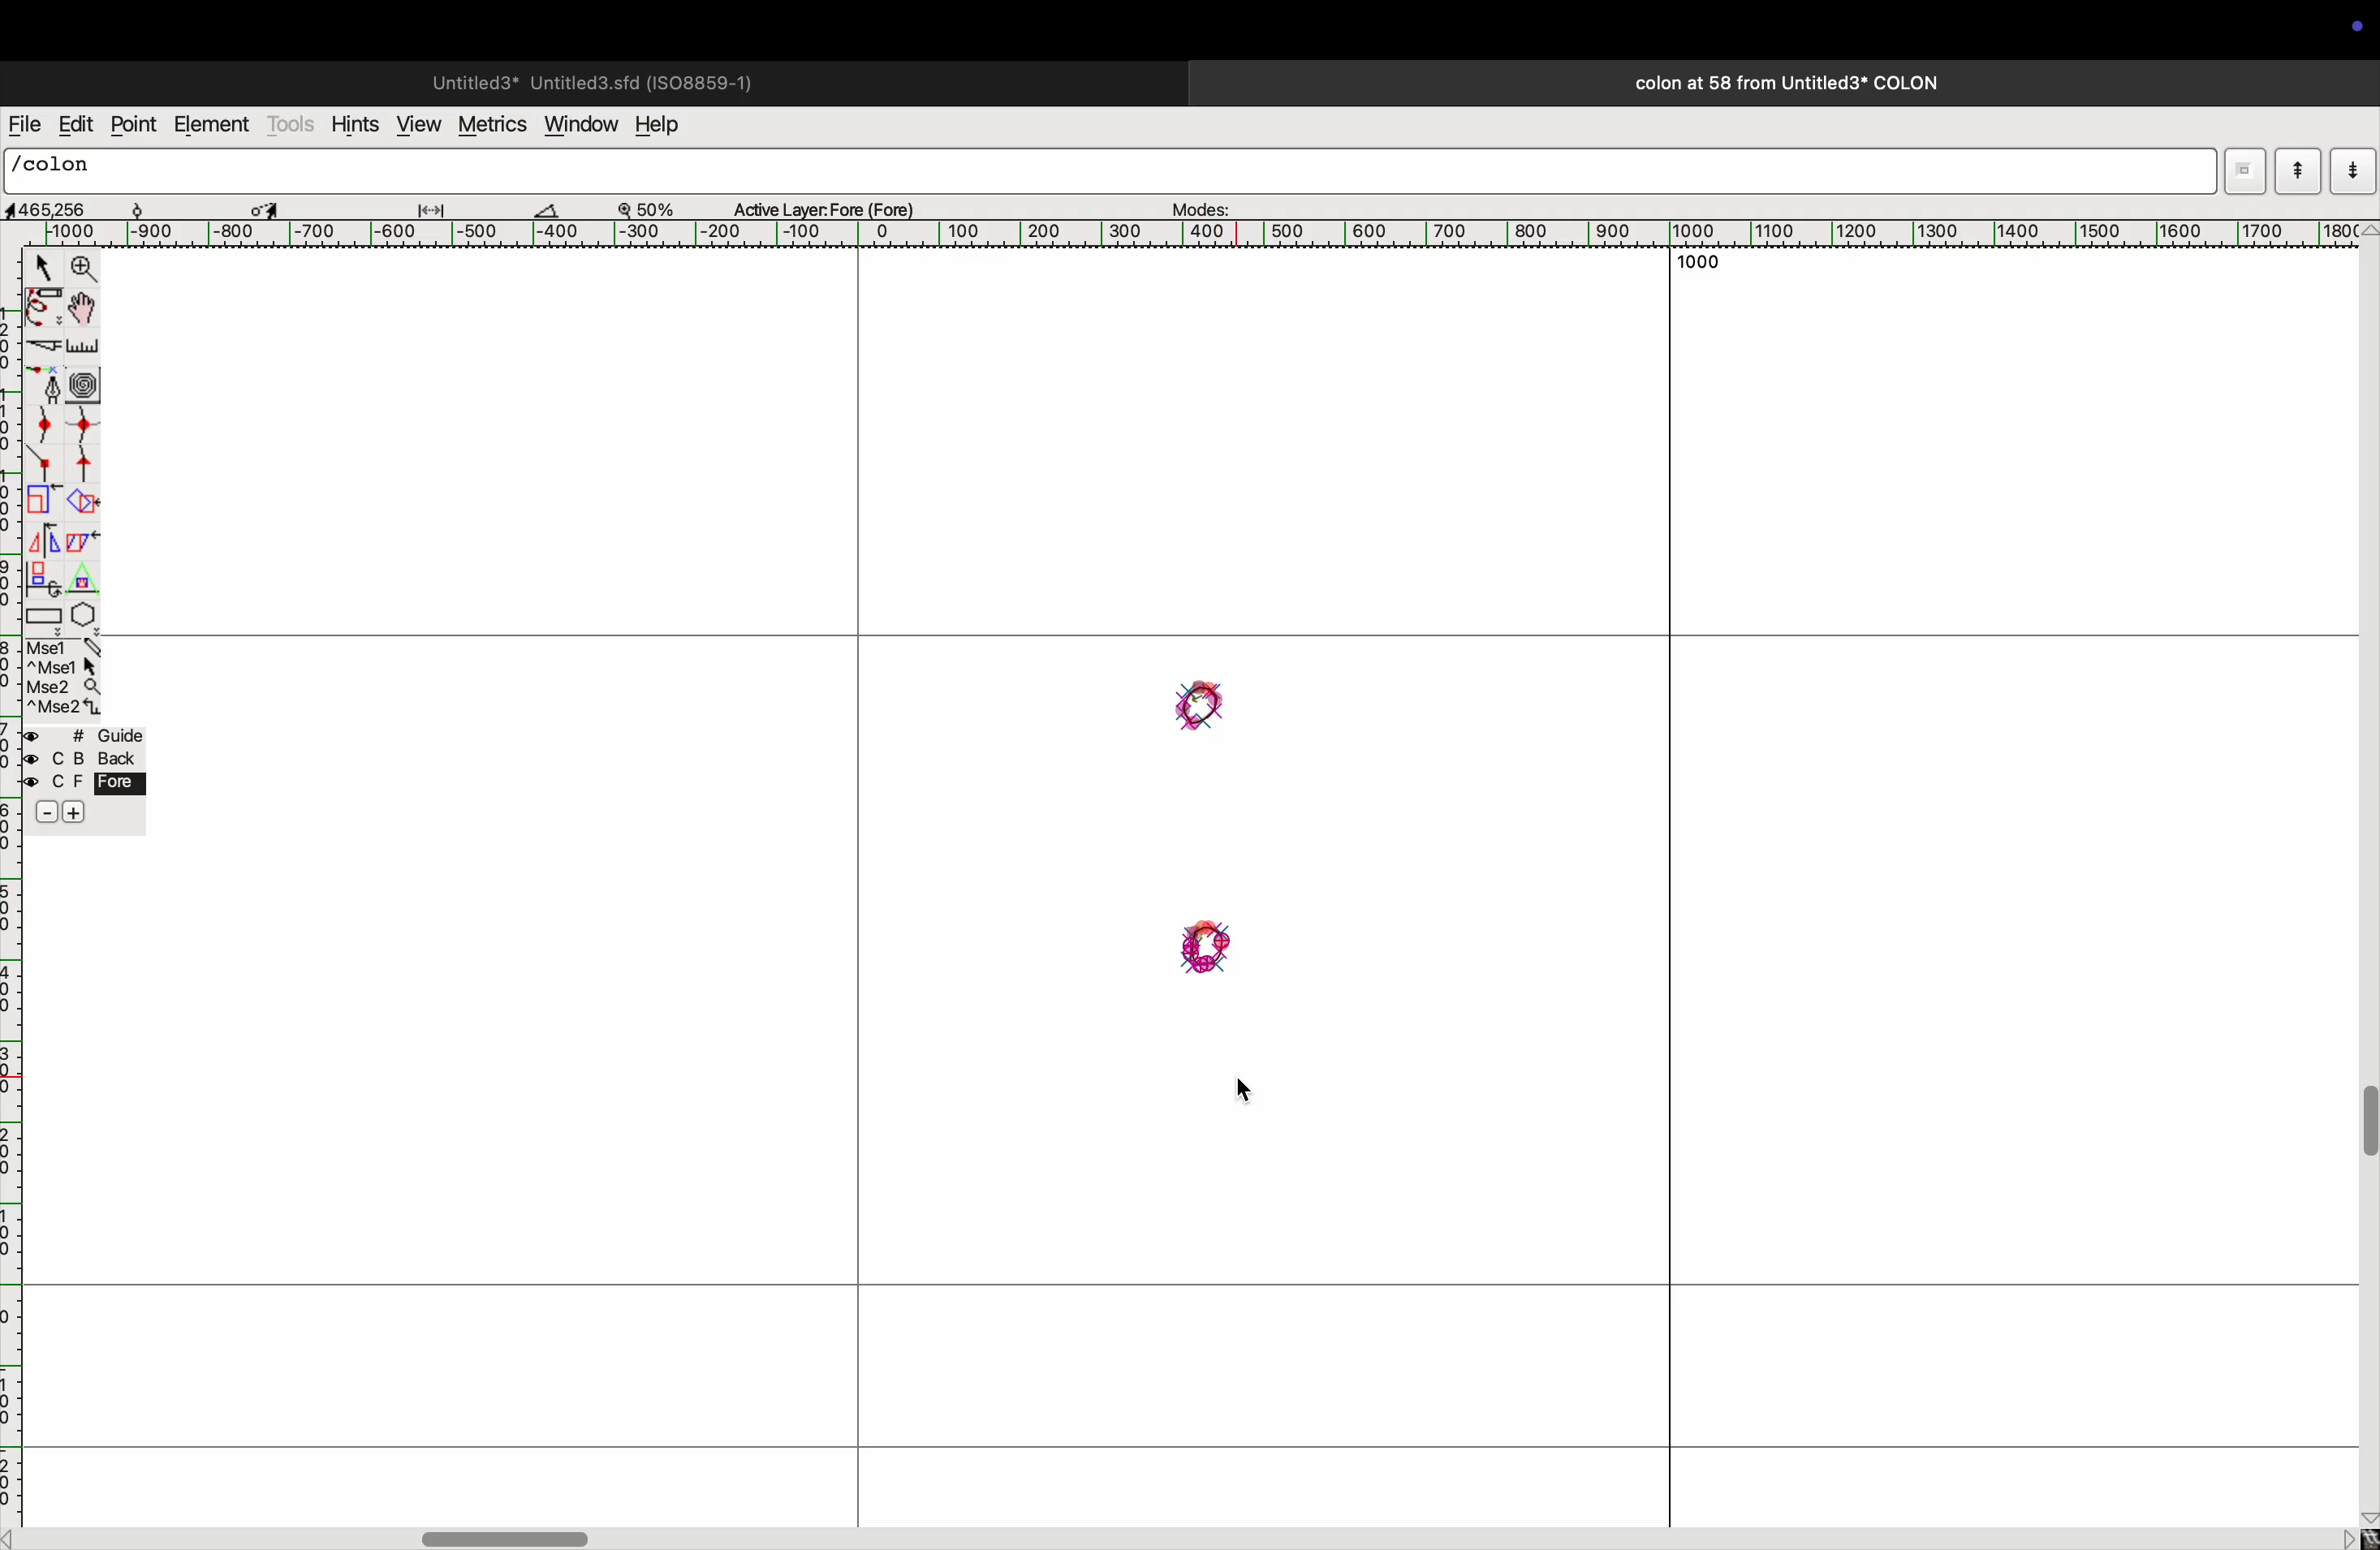 The width and height of the screenshot is (2380, 1550). I want to click on circles, so click(88, 381).